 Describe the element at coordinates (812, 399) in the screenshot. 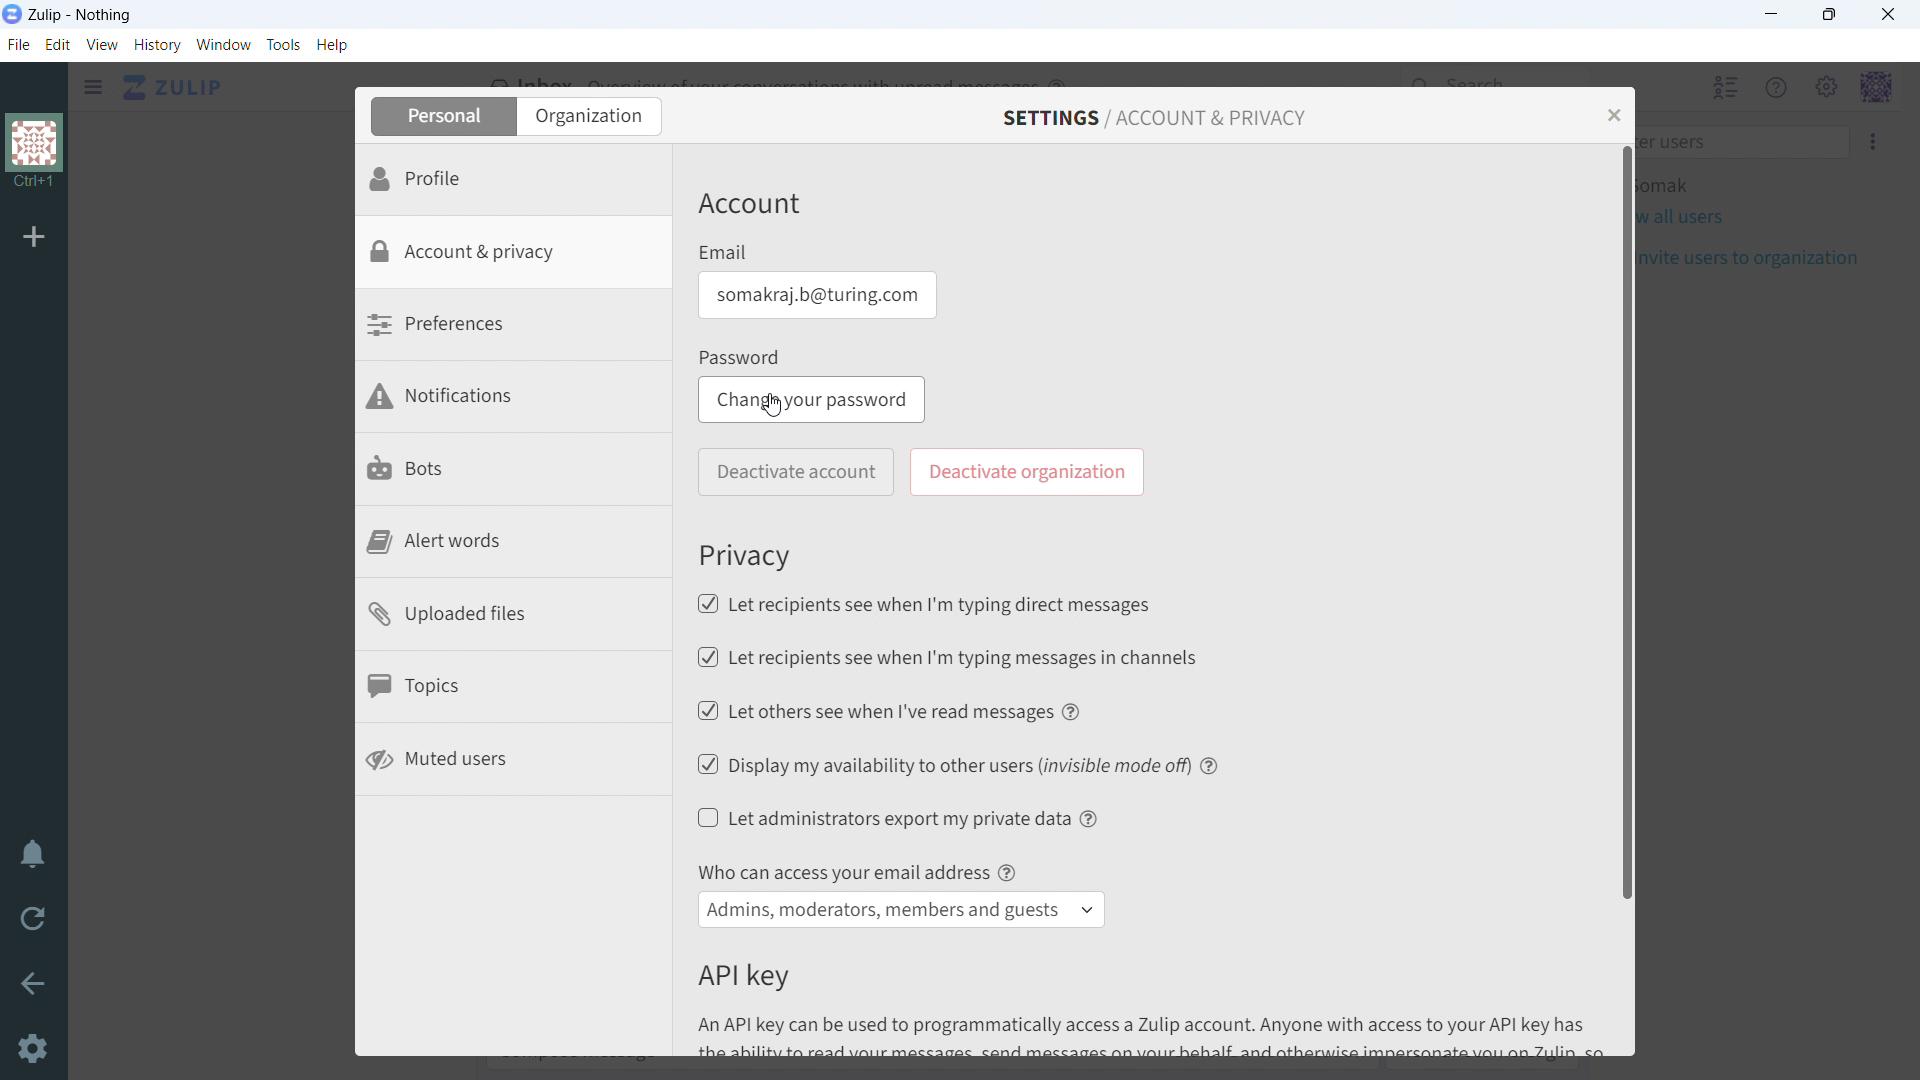

I see `change your password` at that location.